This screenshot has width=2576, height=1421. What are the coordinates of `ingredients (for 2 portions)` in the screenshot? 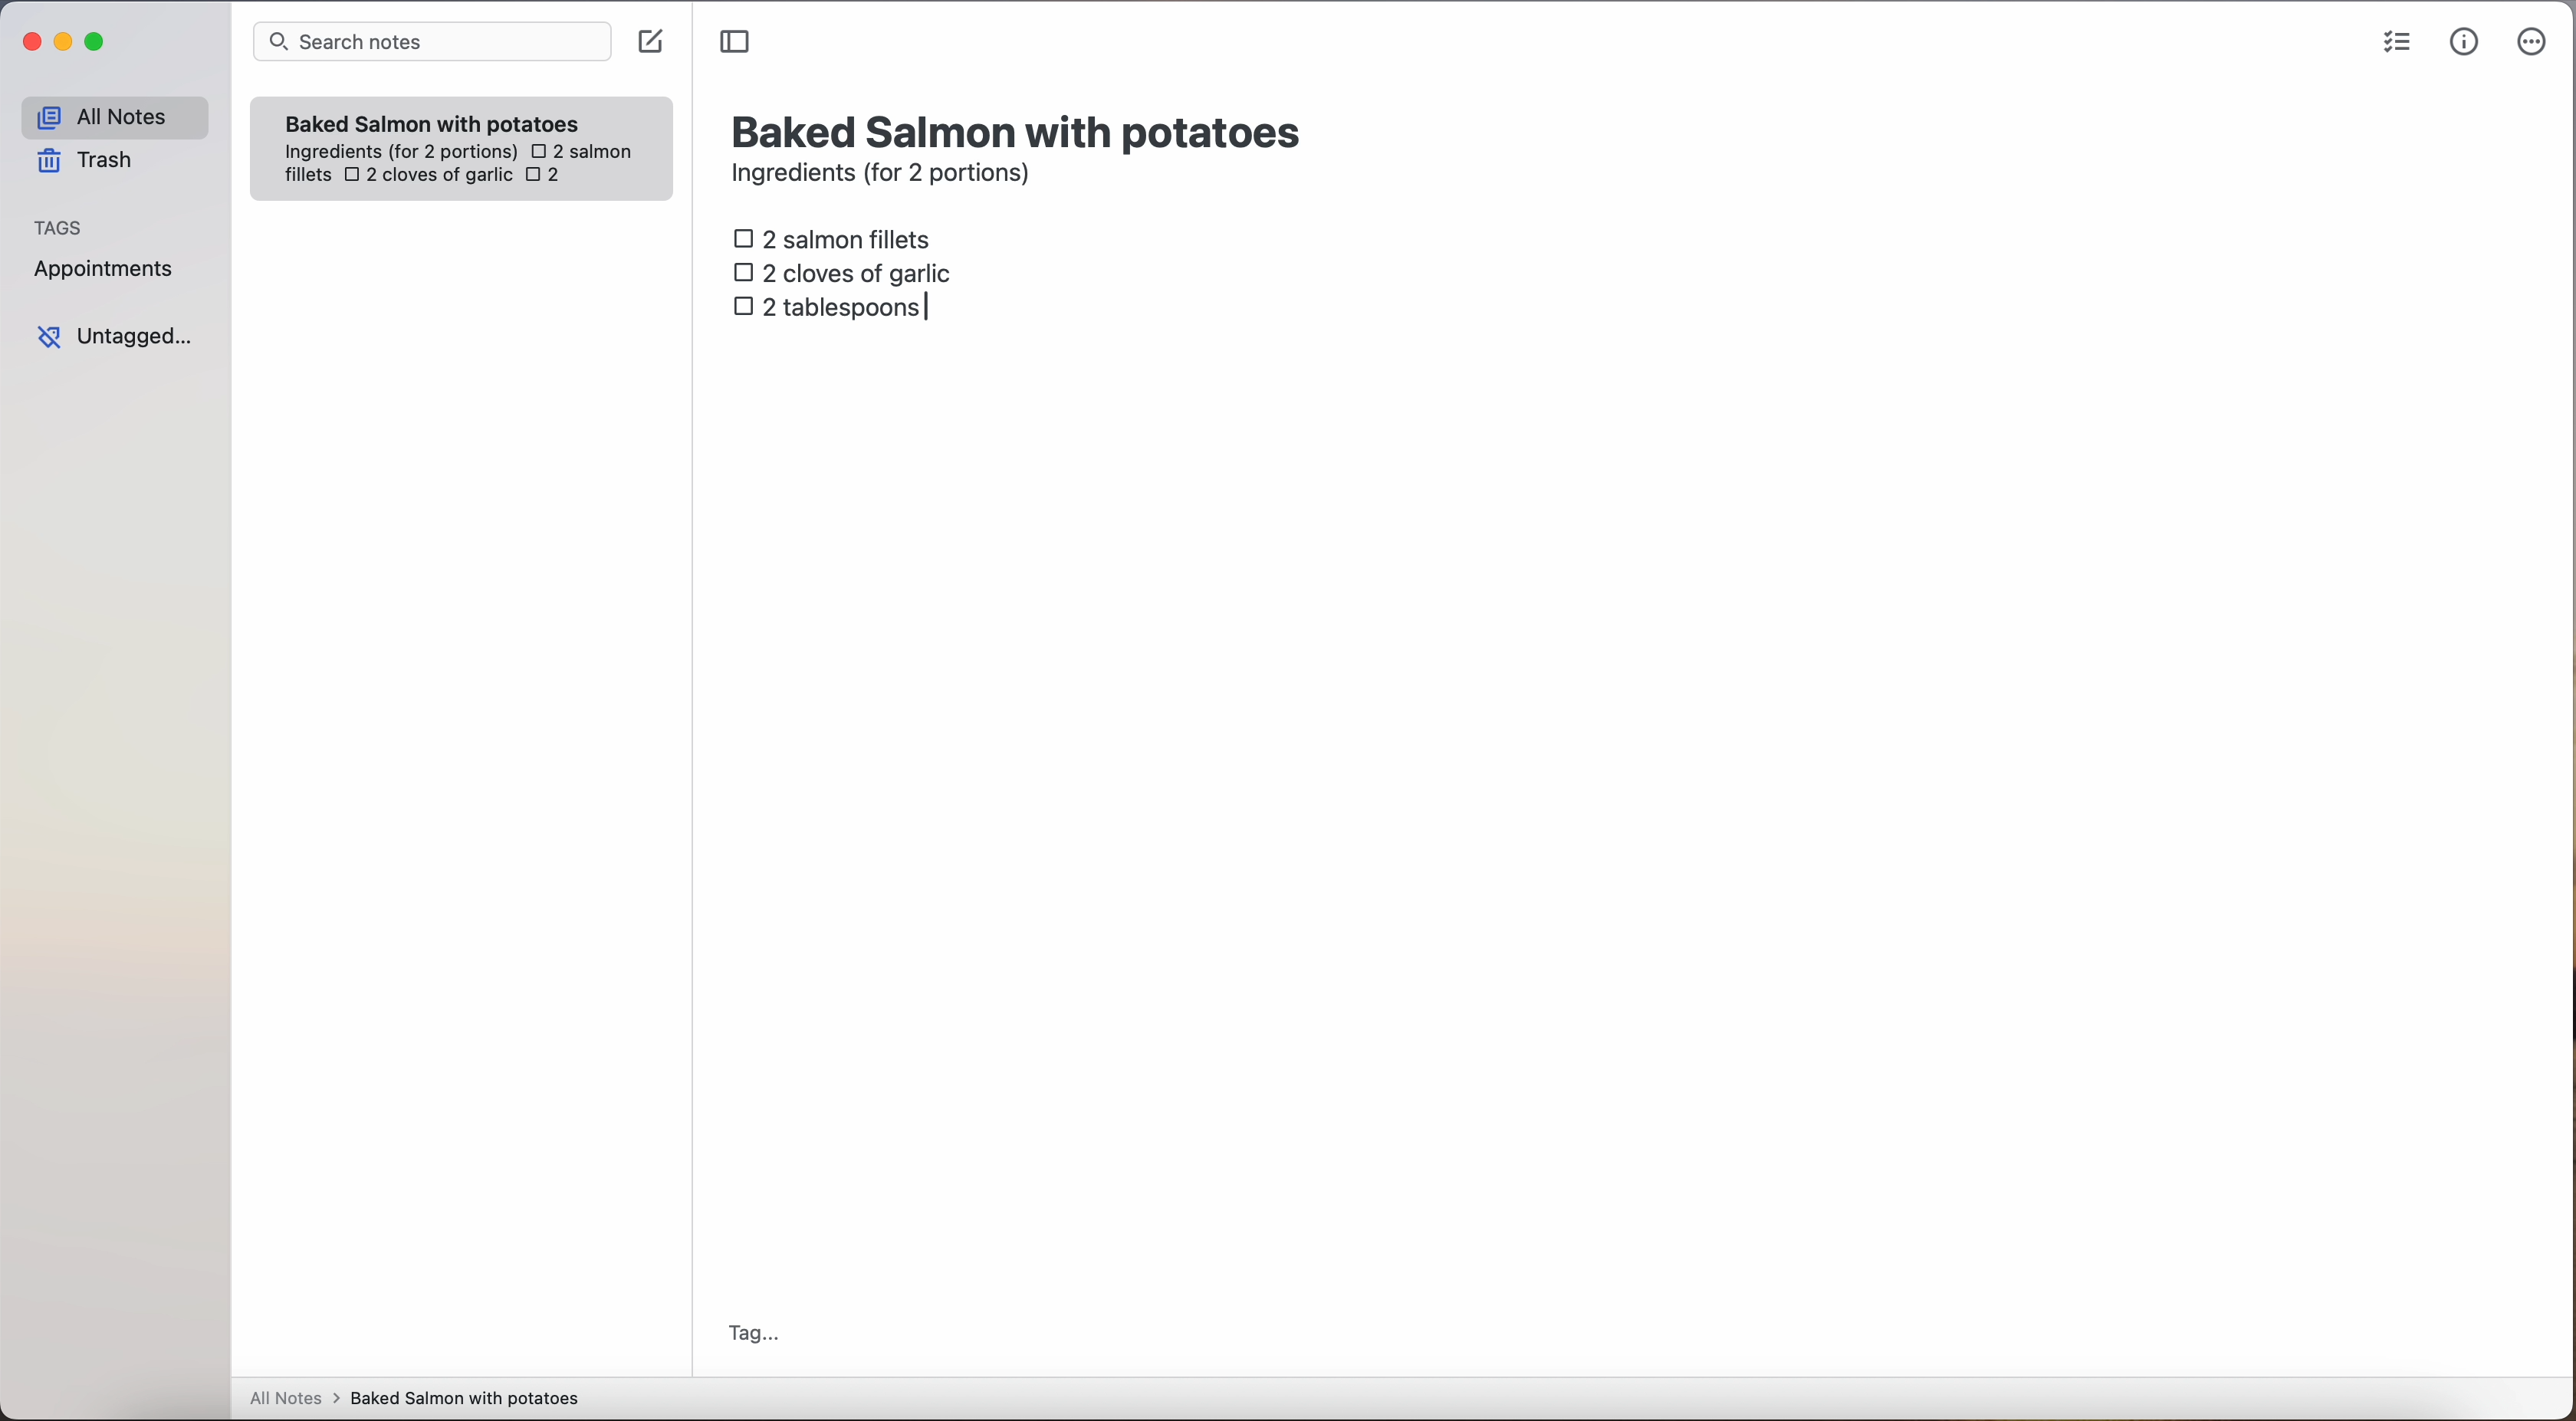 It's located at (887, 176).